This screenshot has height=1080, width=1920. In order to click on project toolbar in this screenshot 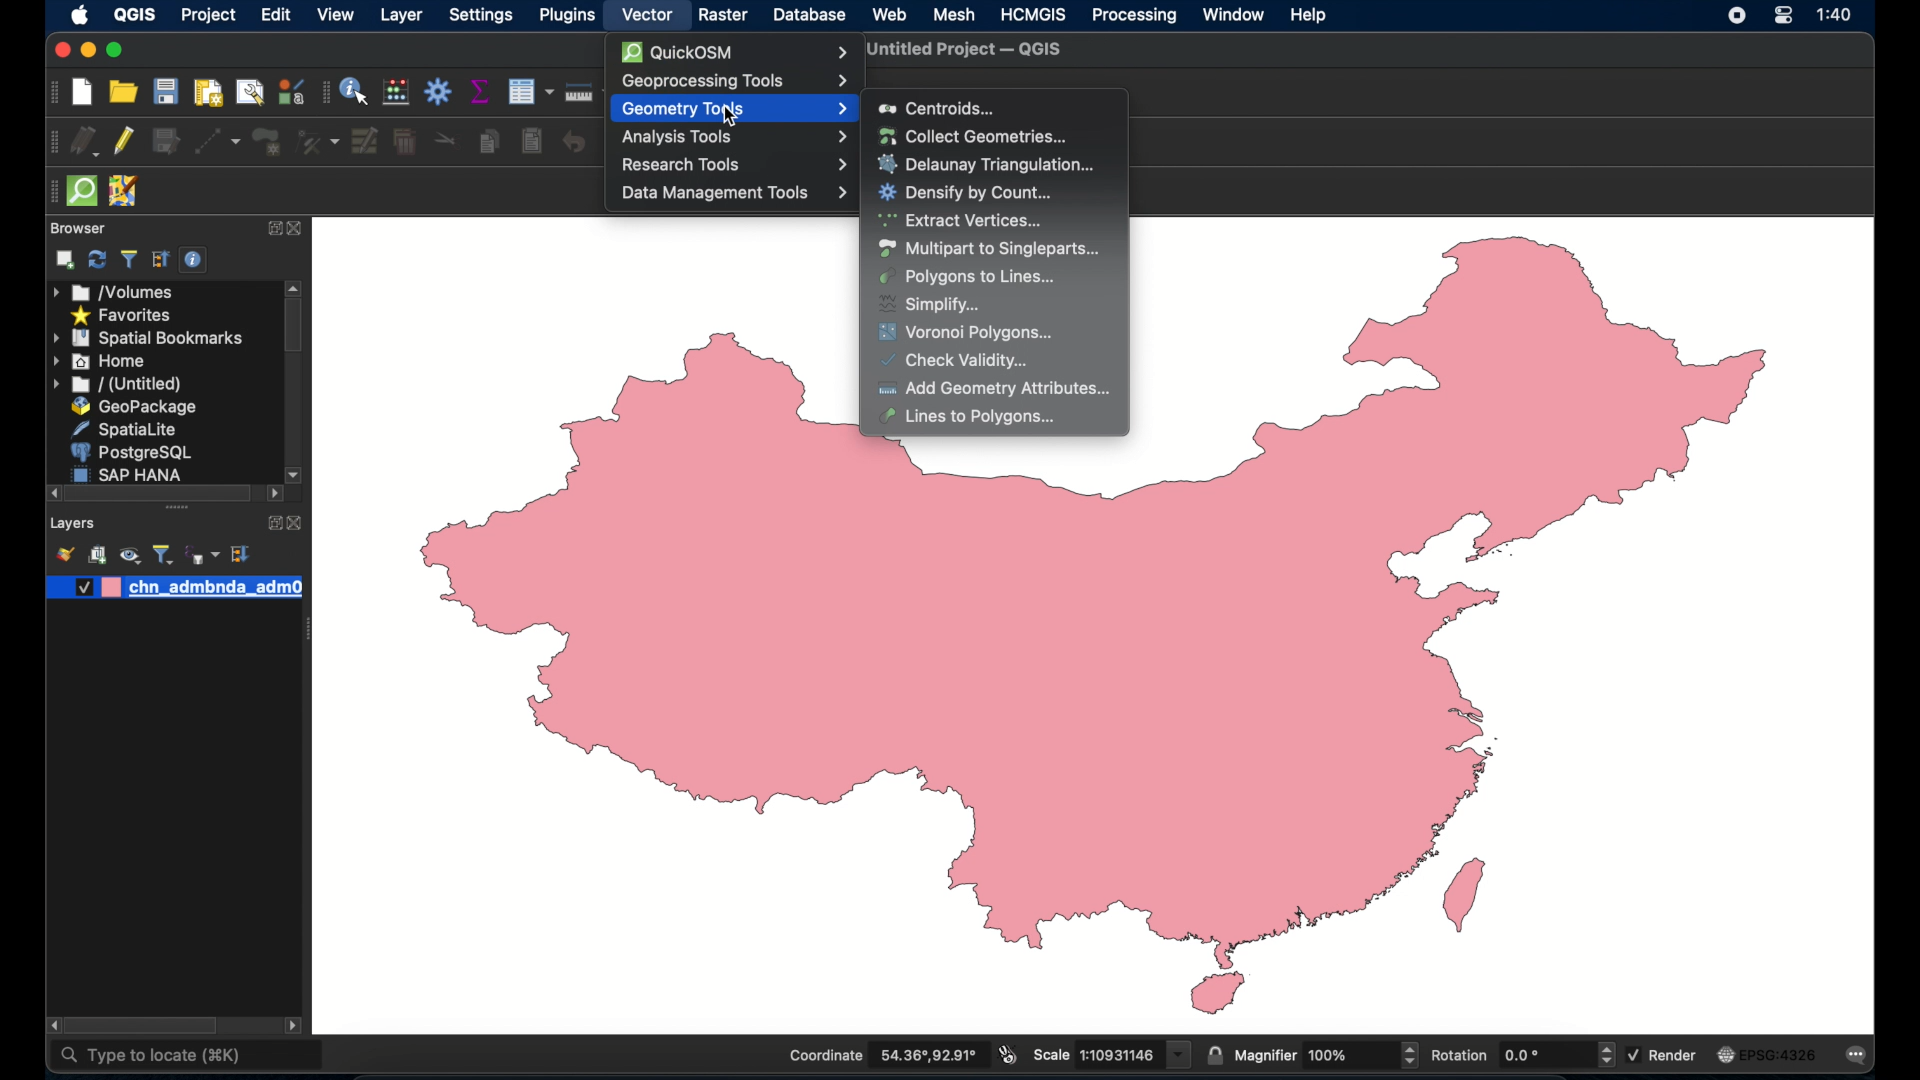, I will do `click(55, 92)`.